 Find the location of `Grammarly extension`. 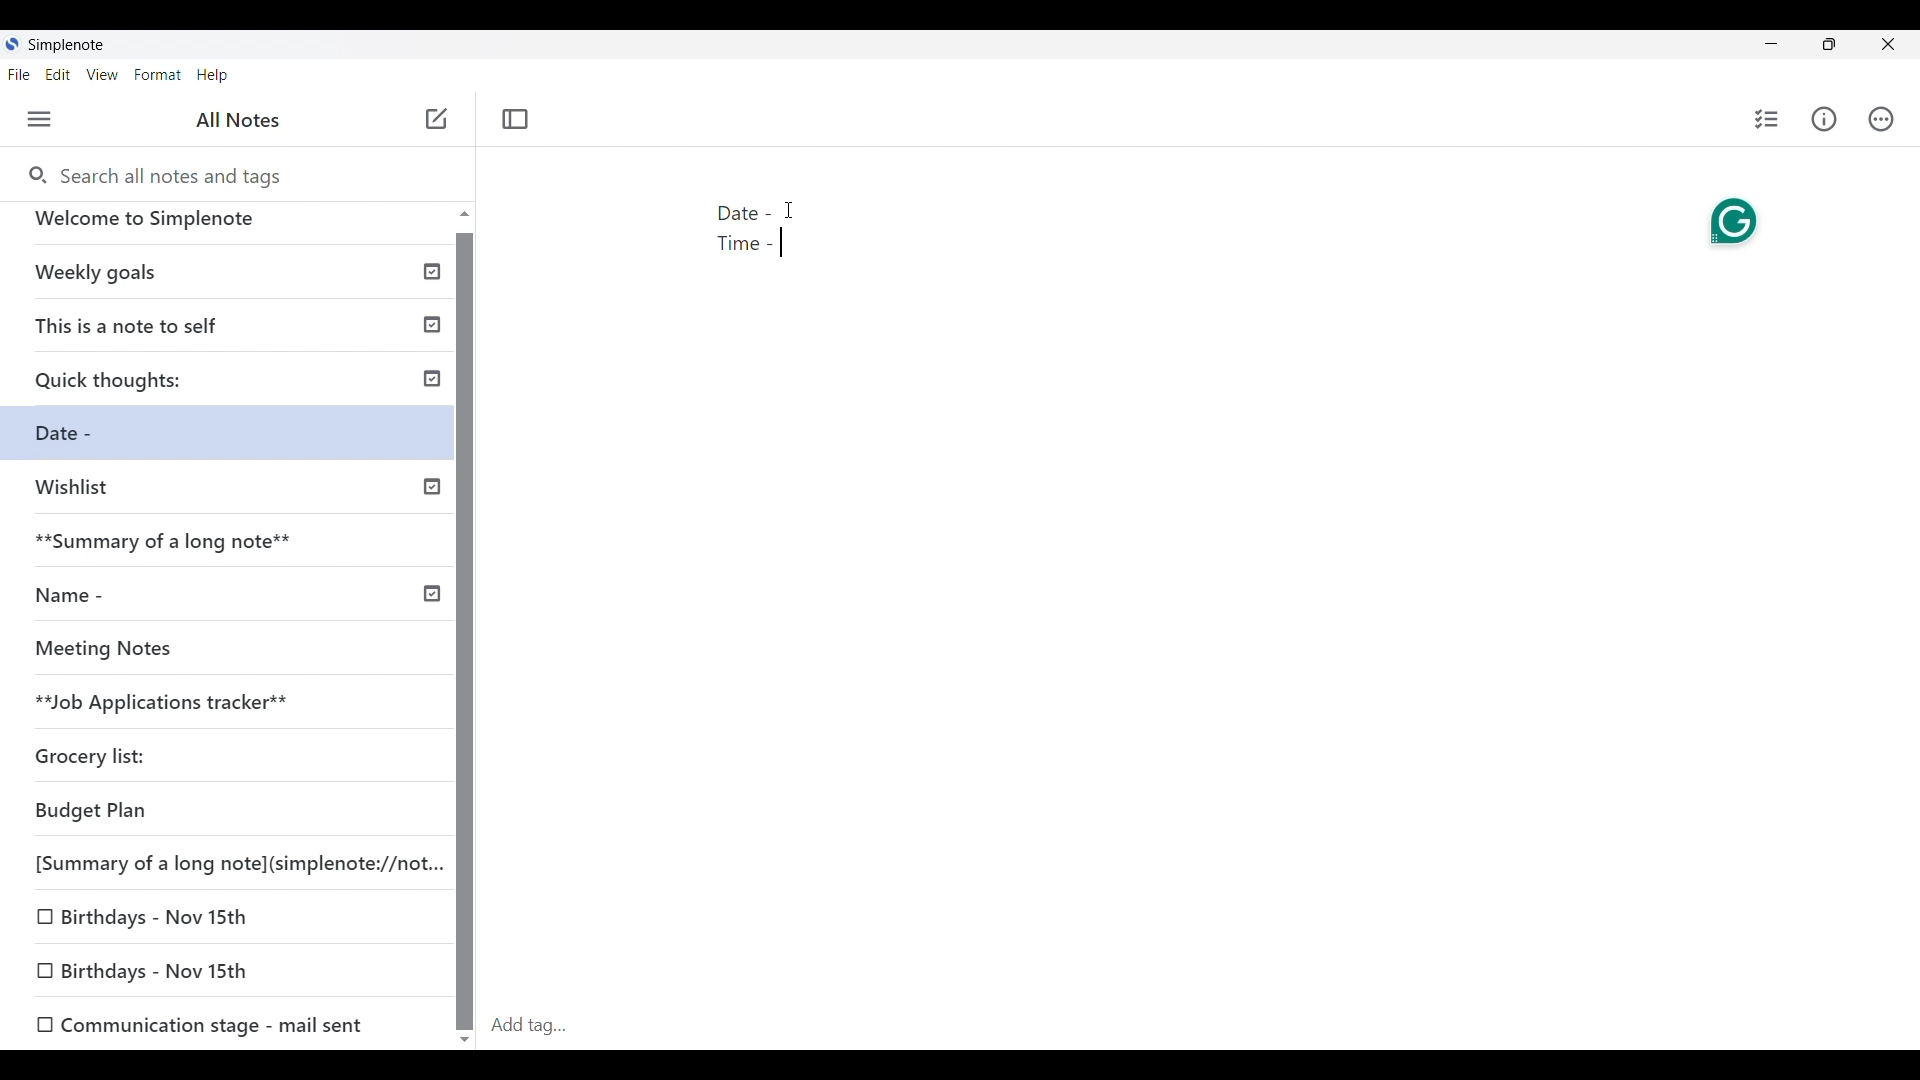

Grammarly extension is located at coordinates (1735, 222).